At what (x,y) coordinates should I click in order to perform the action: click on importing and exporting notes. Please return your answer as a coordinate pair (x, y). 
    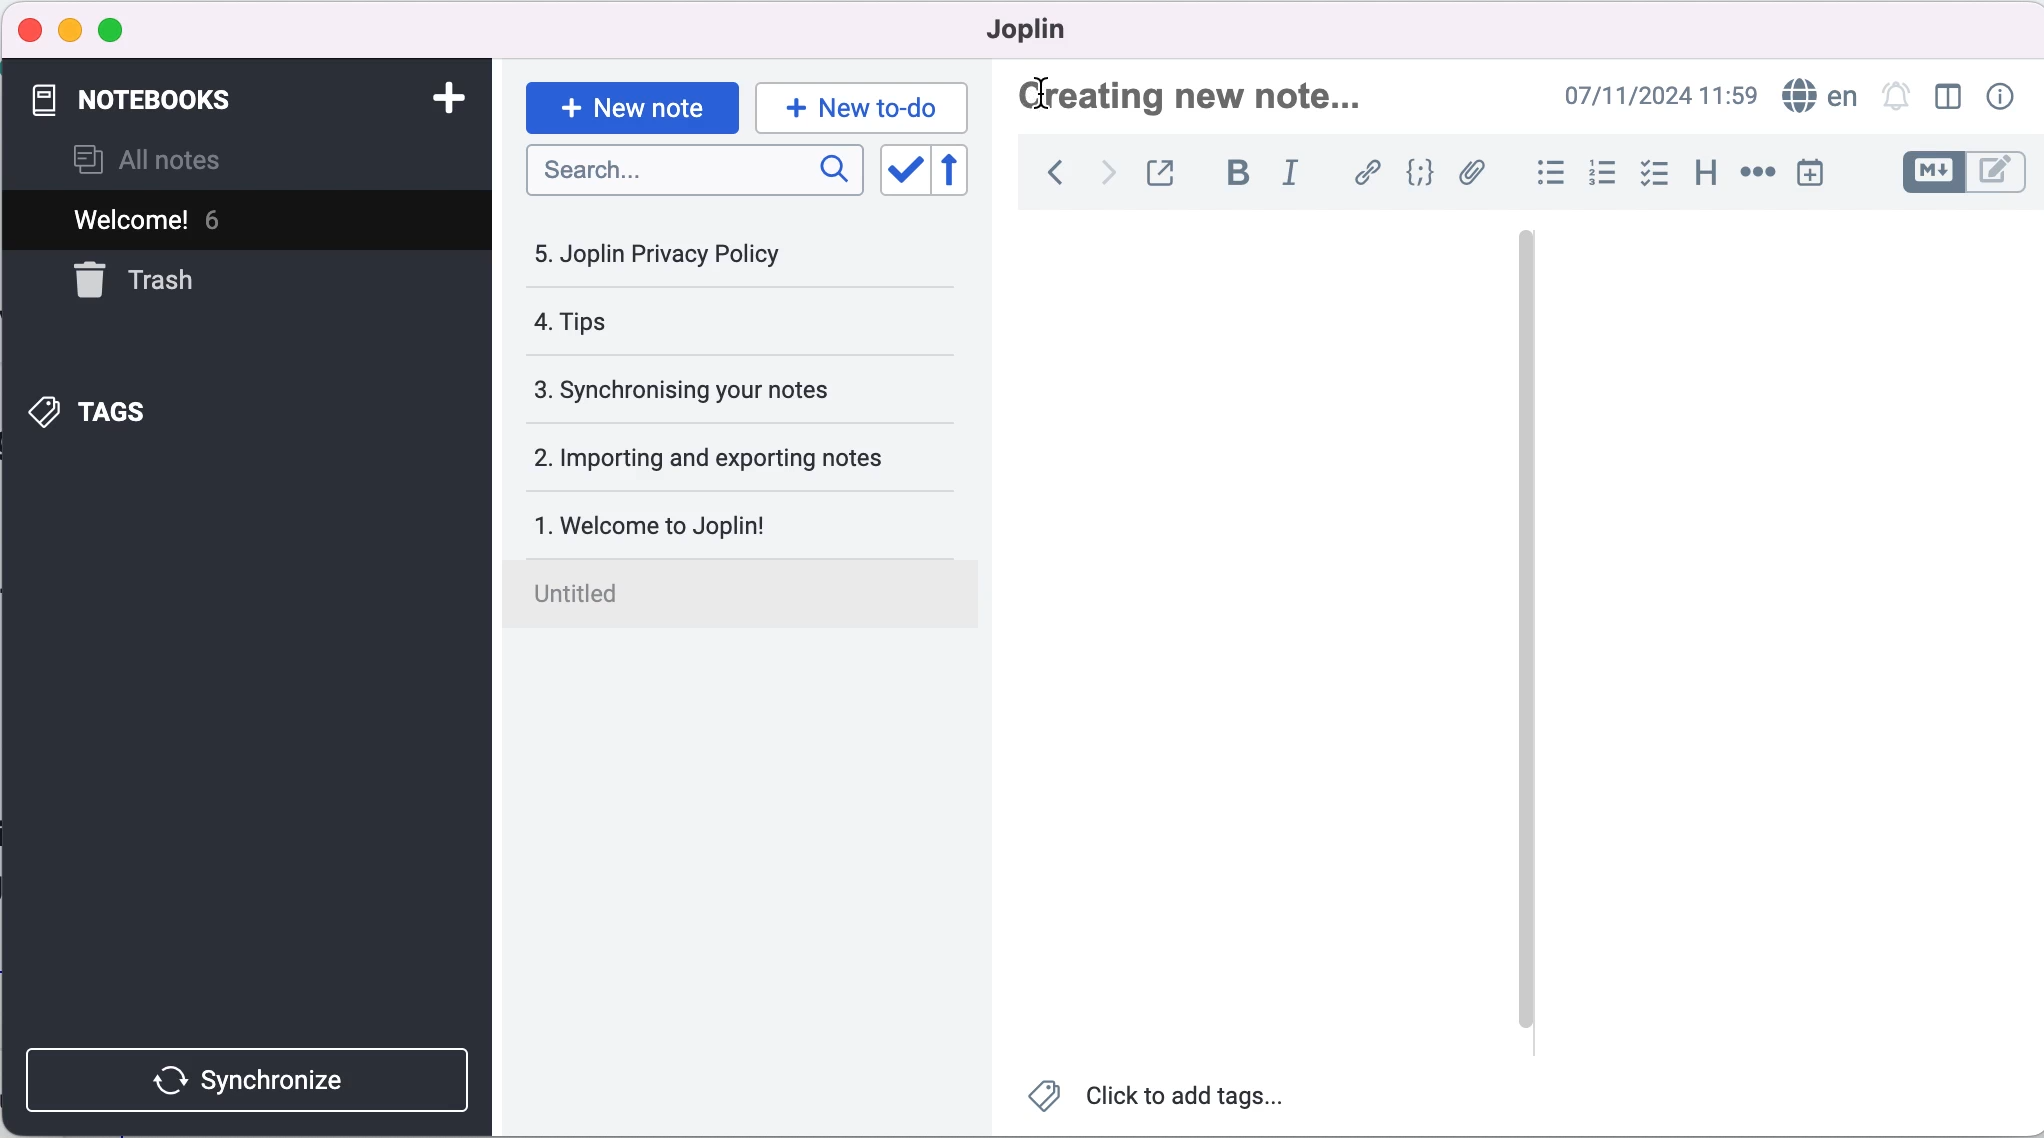
    Looking at the image, I should click on (733, 456).